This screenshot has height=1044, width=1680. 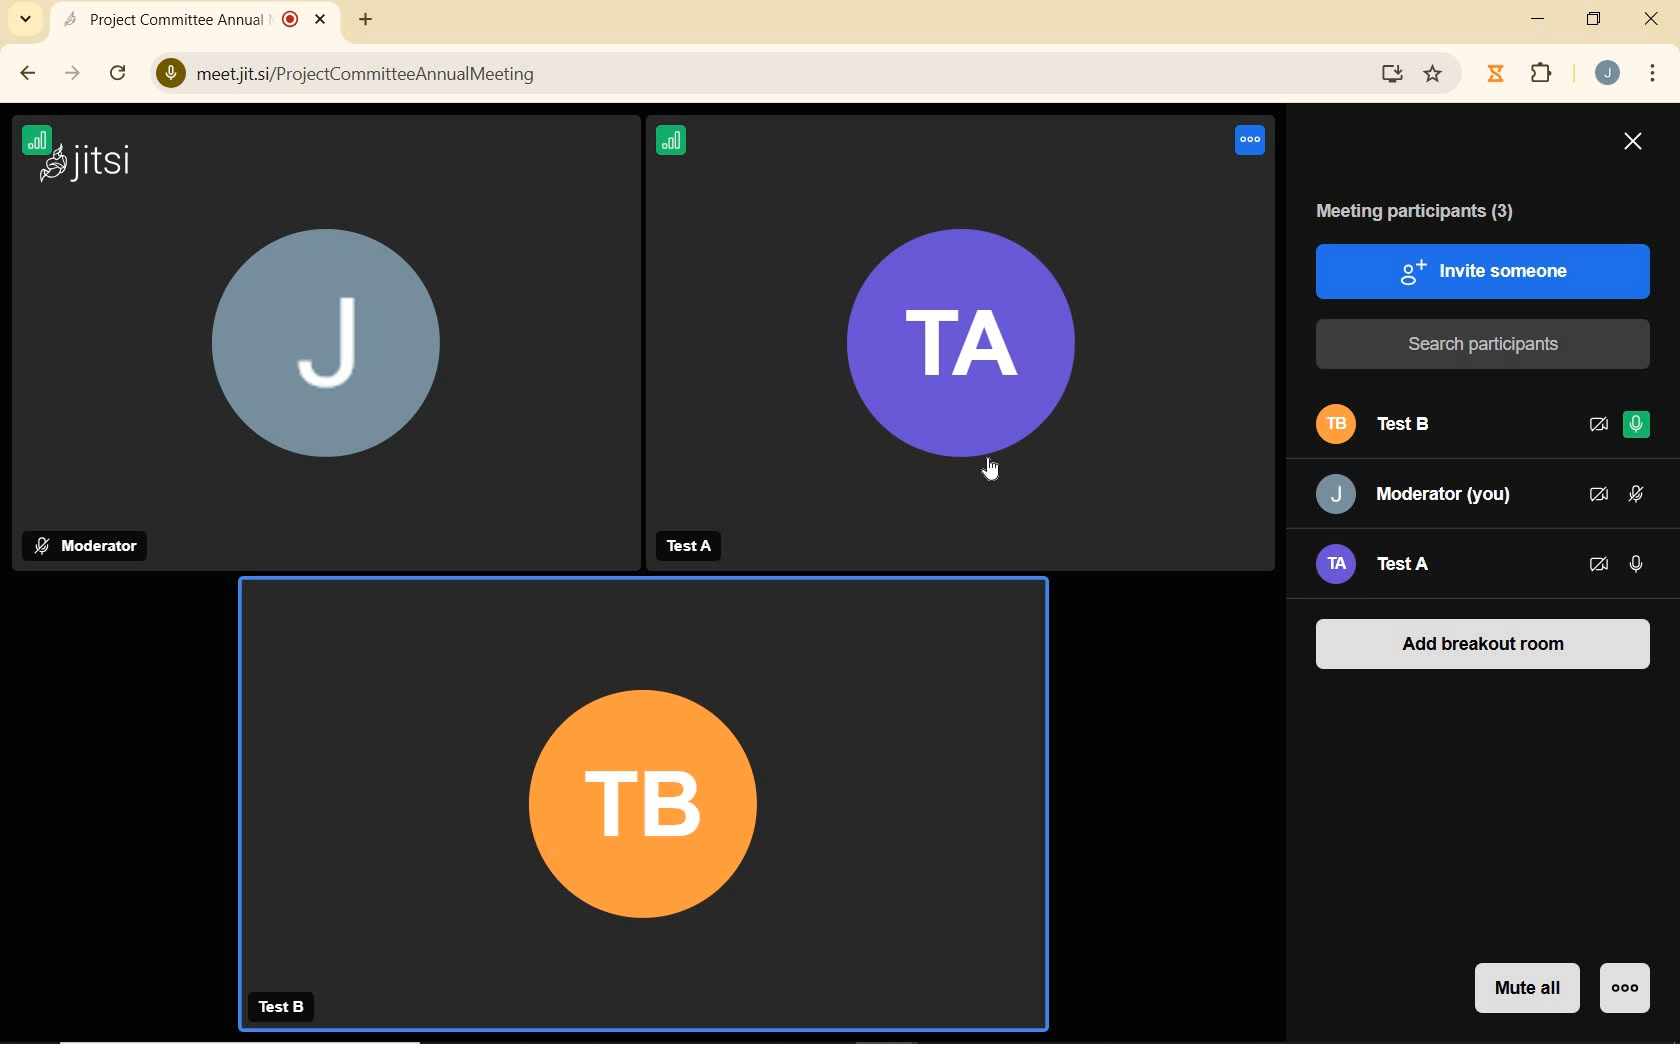 What do you see at coordinates (164, 72) in the screenshot?
I see `View site information` at bounding box center [164, 72].